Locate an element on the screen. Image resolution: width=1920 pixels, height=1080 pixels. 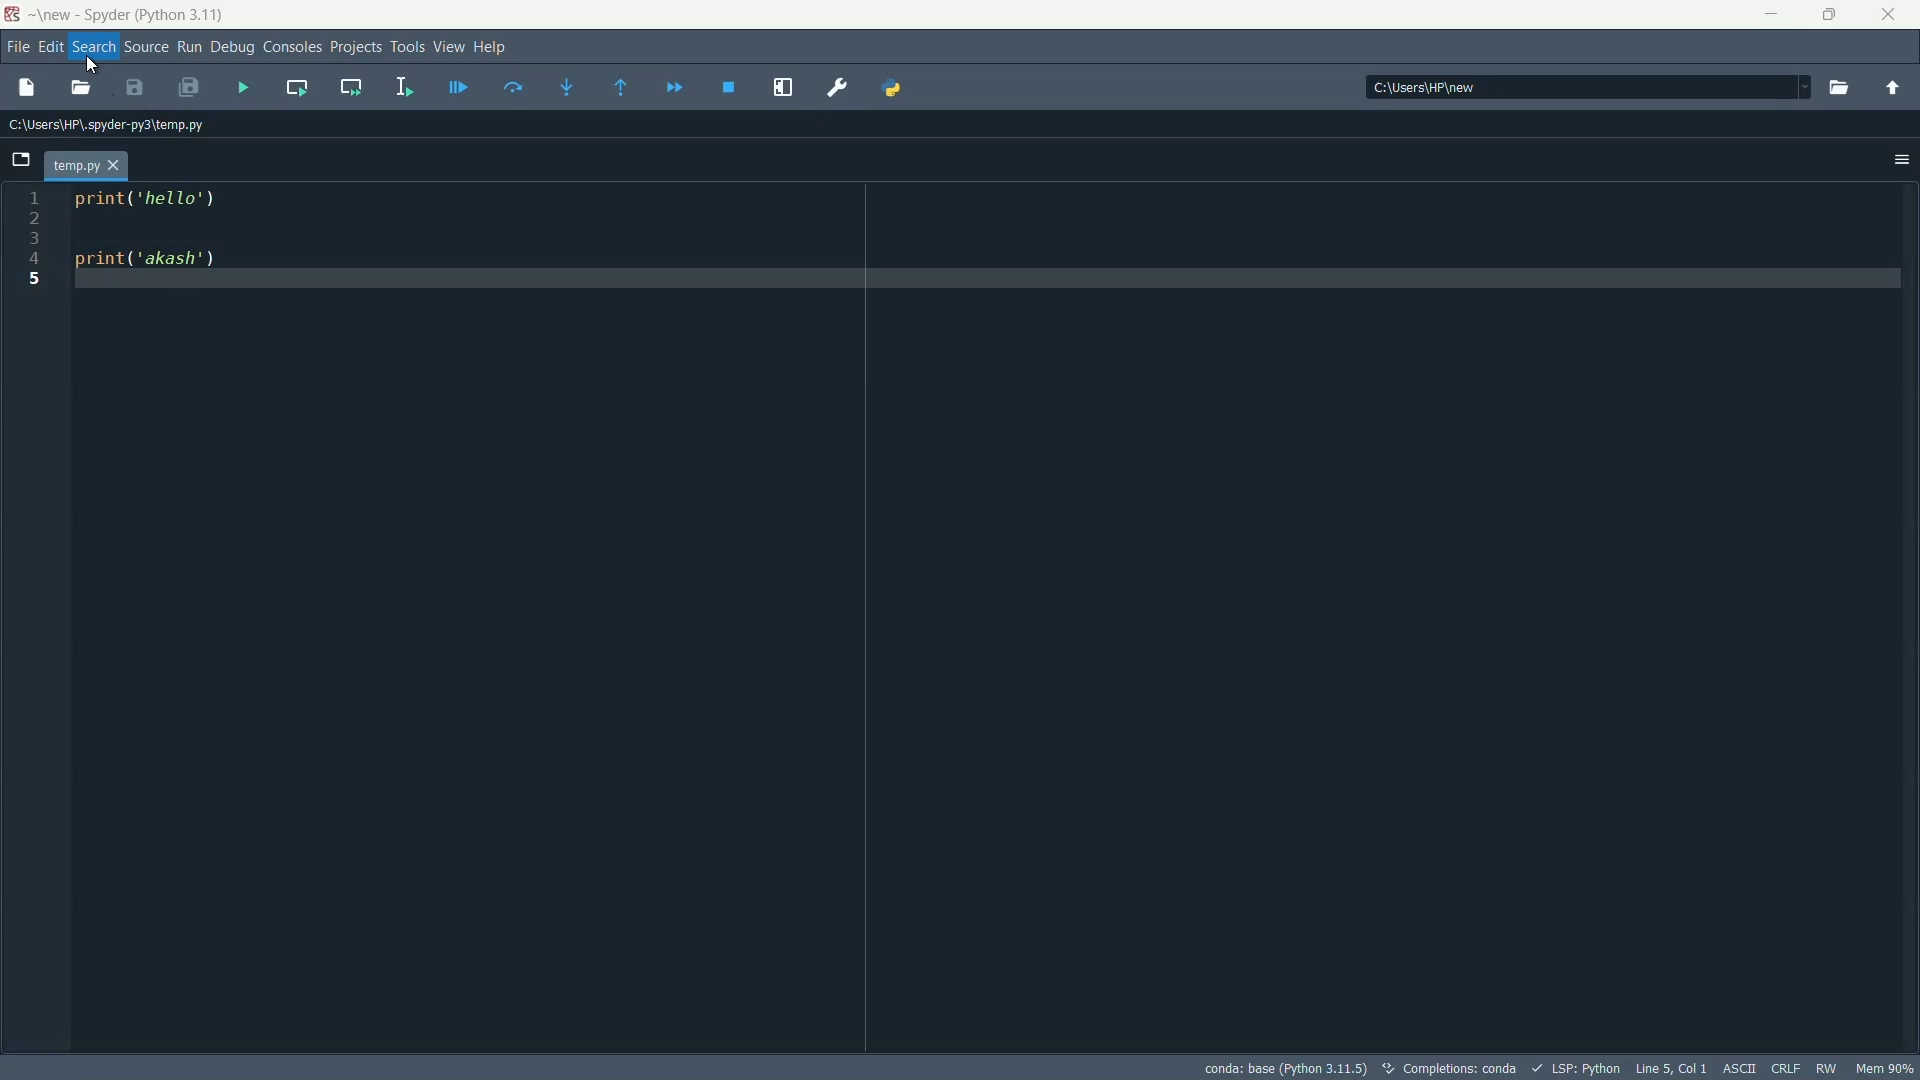
preferences is located at coordinates (835, 87).